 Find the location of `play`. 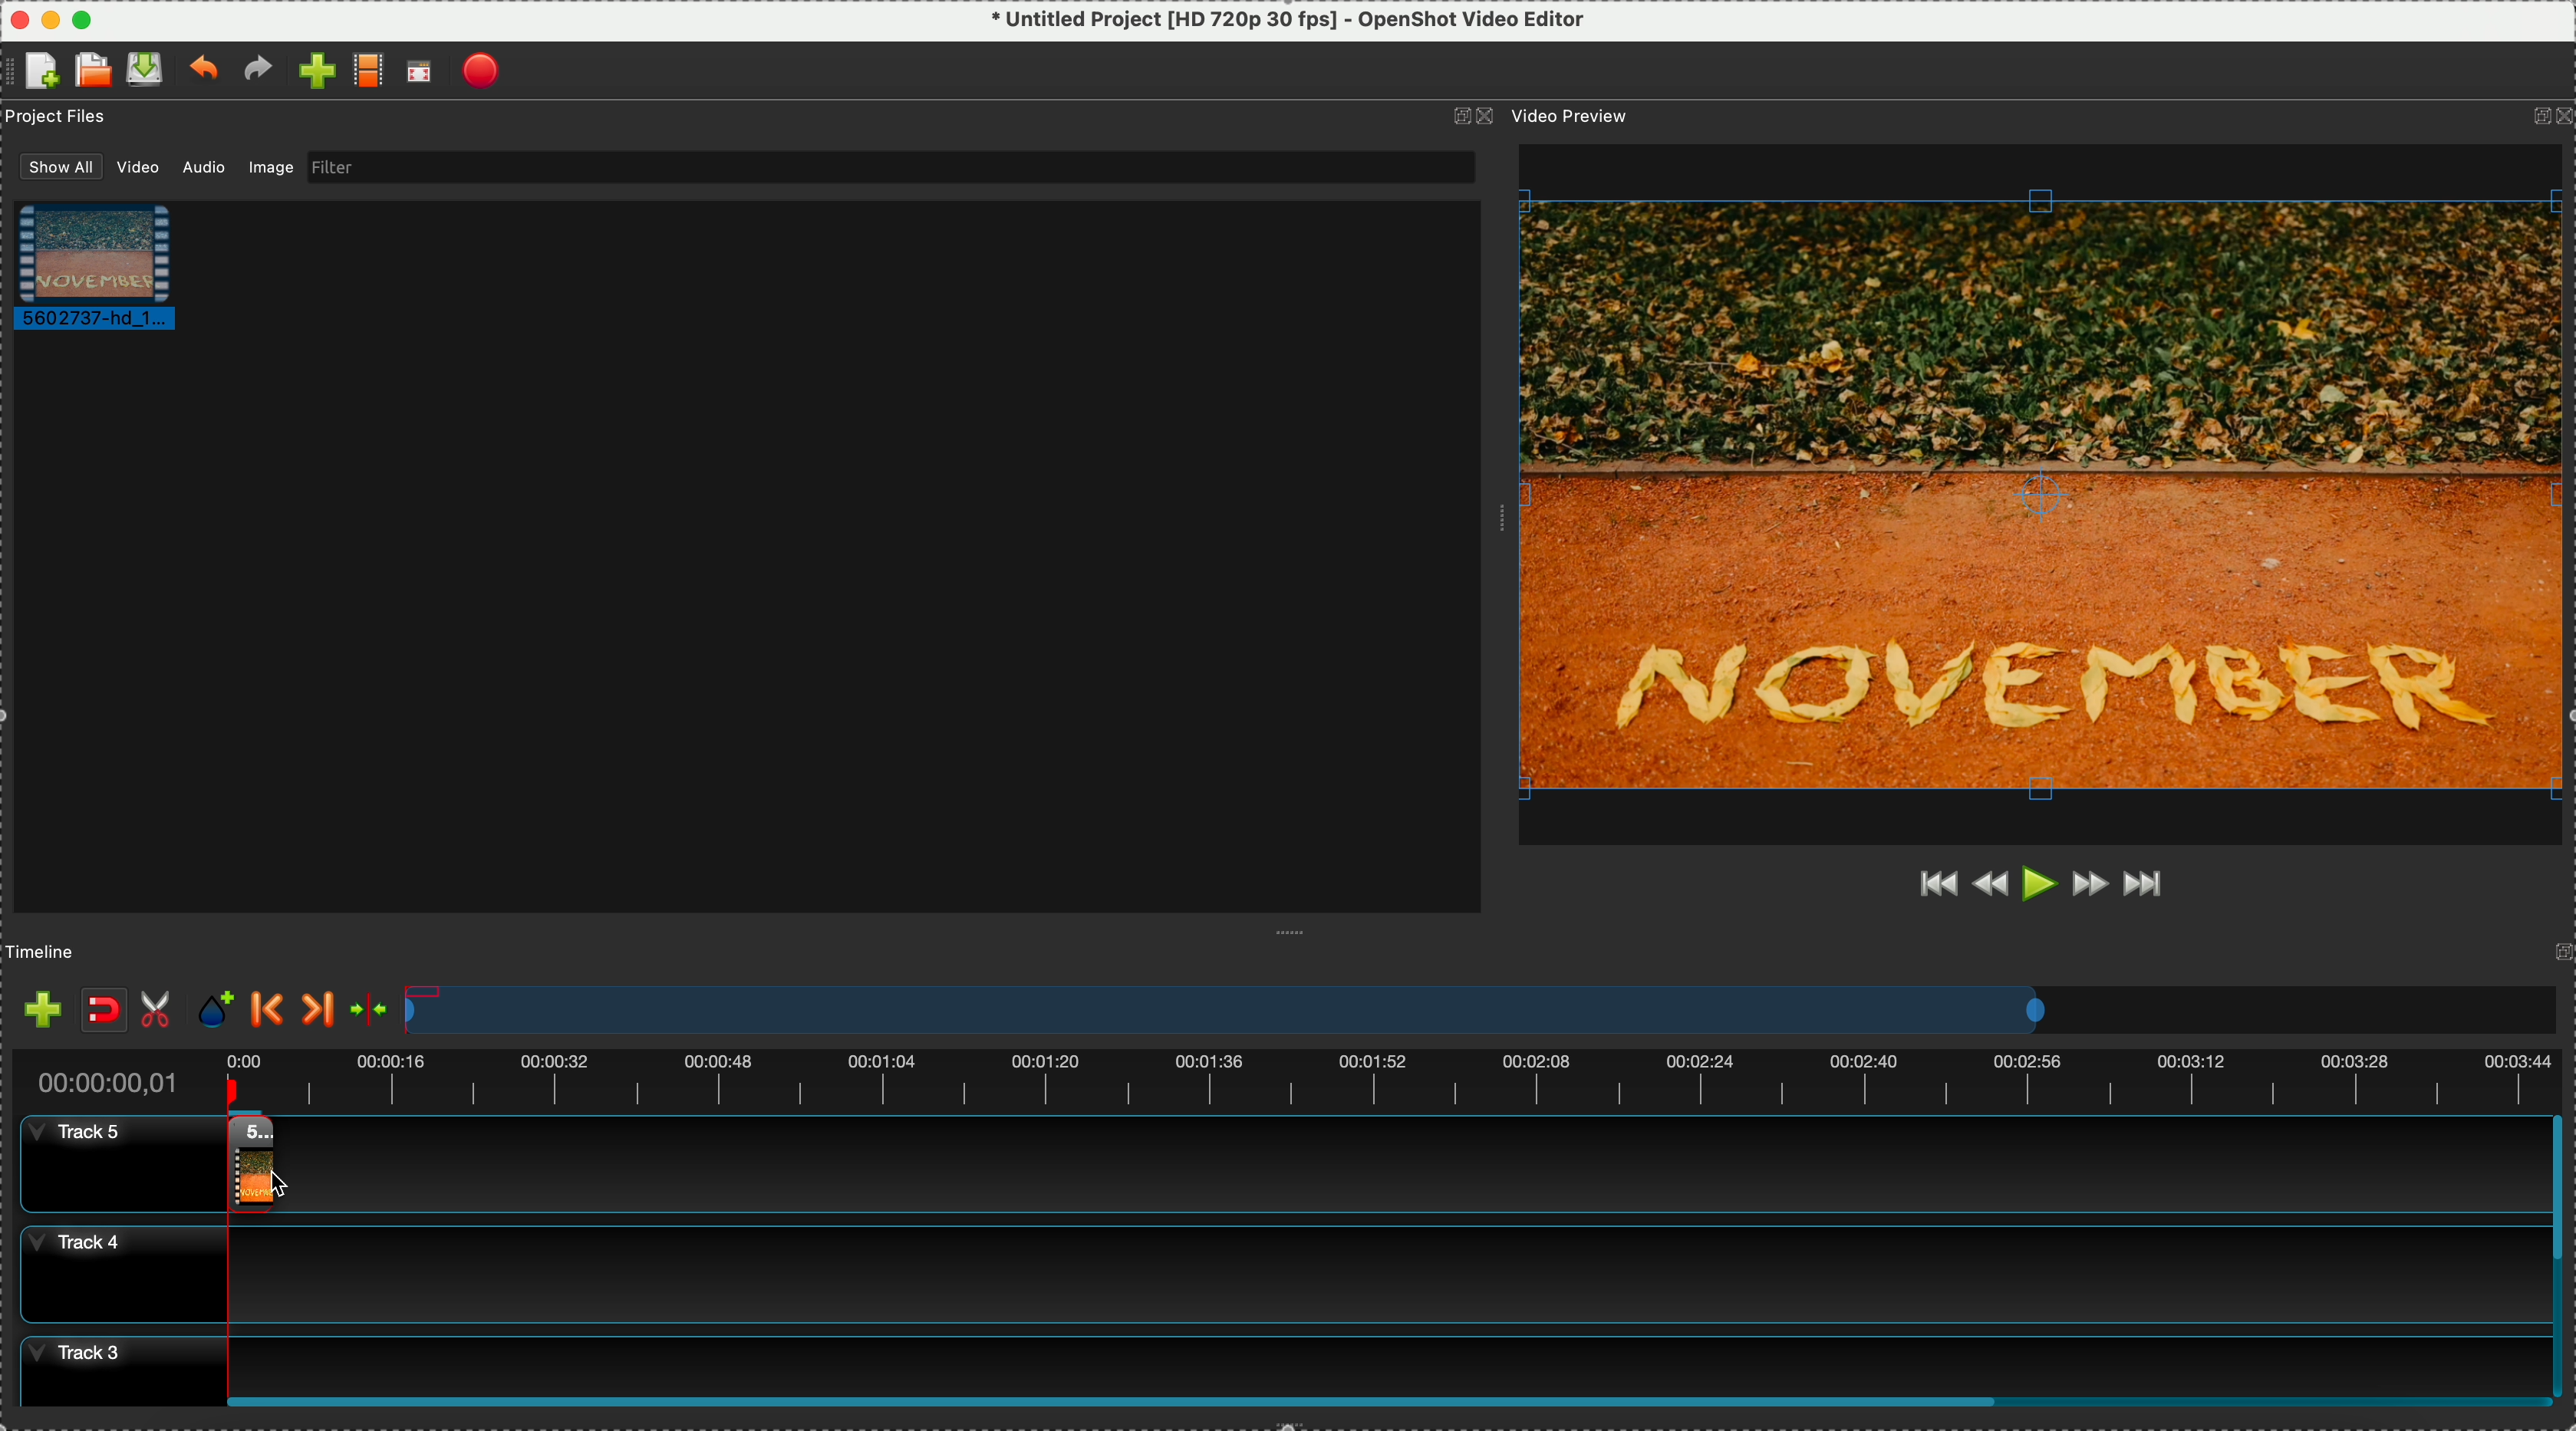

play is located at coordinates (2040, 885).